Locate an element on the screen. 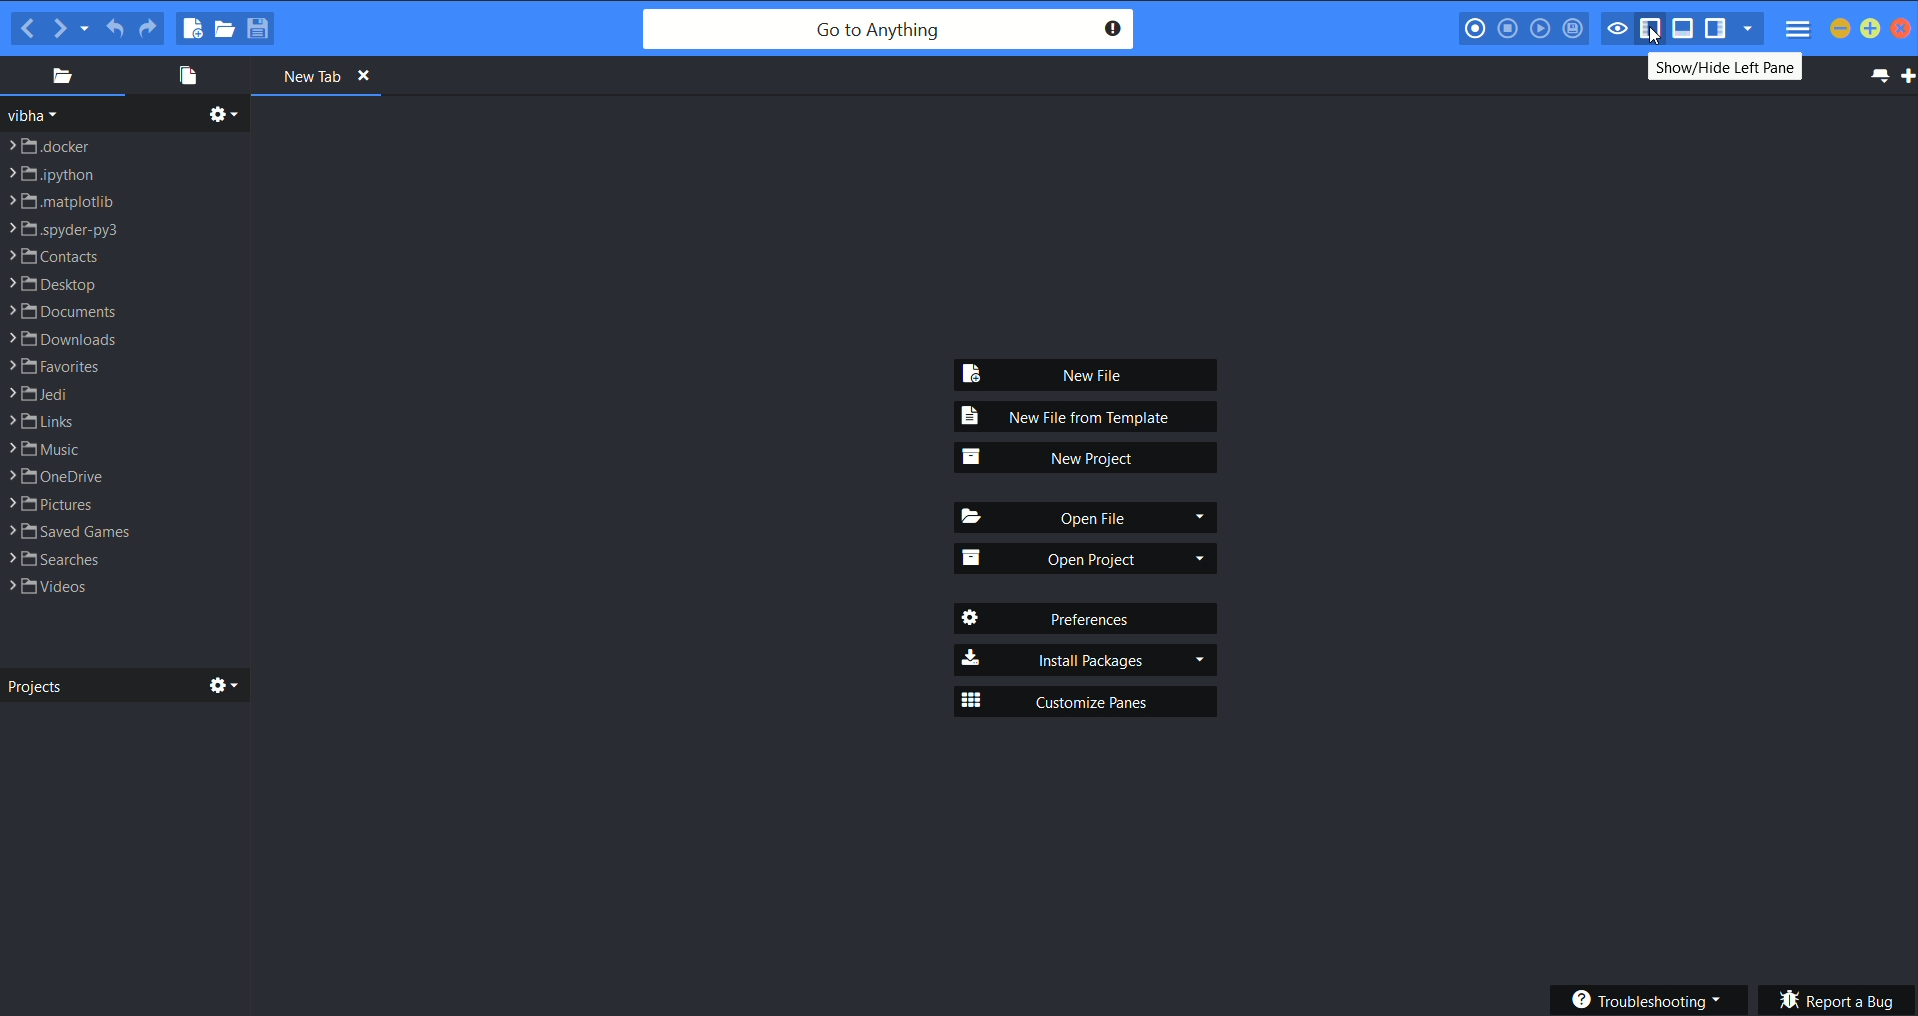 The width and height of the screenshot is (1918, 1016). new file is located at coordinates (188, 77).